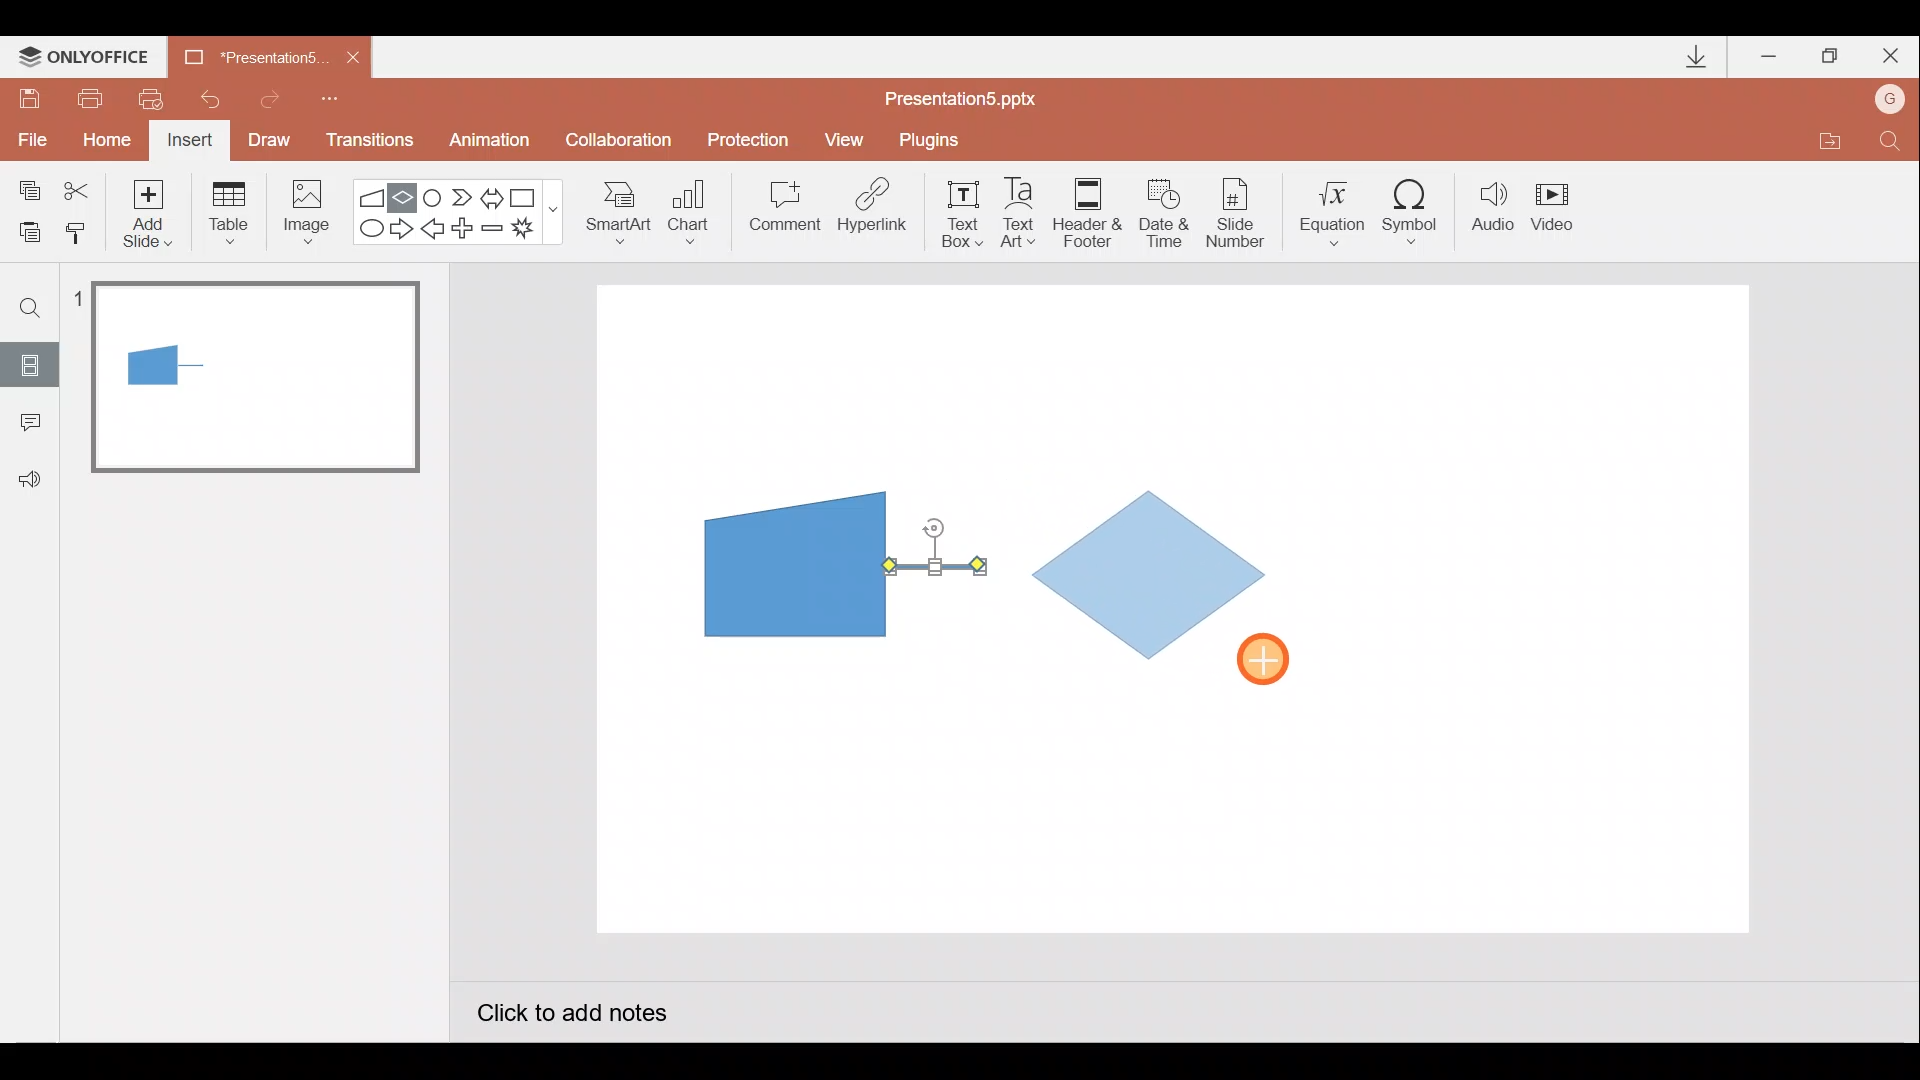 This screenshot has width=1920, height=1080. Describe the element at coordinates (1891, 101) in the screenshot. I see `Account name` at that location.